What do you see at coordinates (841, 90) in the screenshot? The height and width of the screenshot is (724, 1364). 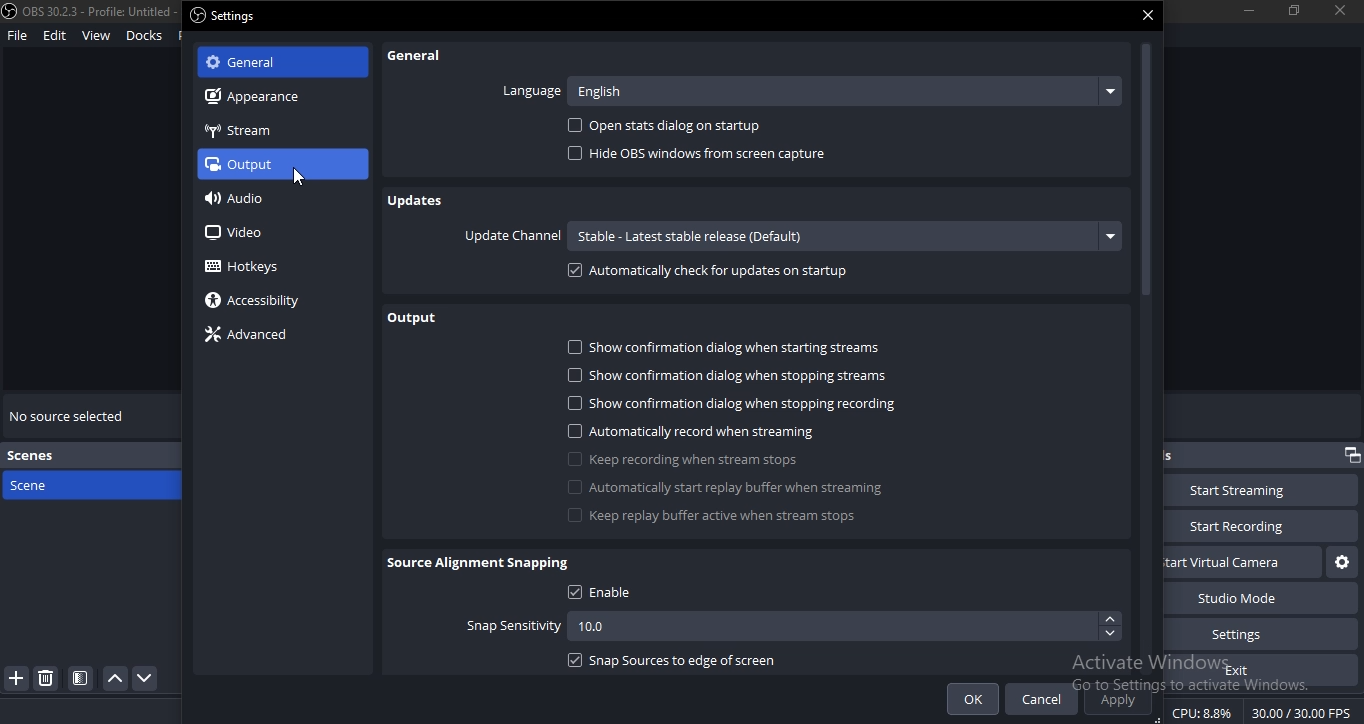 I see `english` at bounding box center [841, 90].